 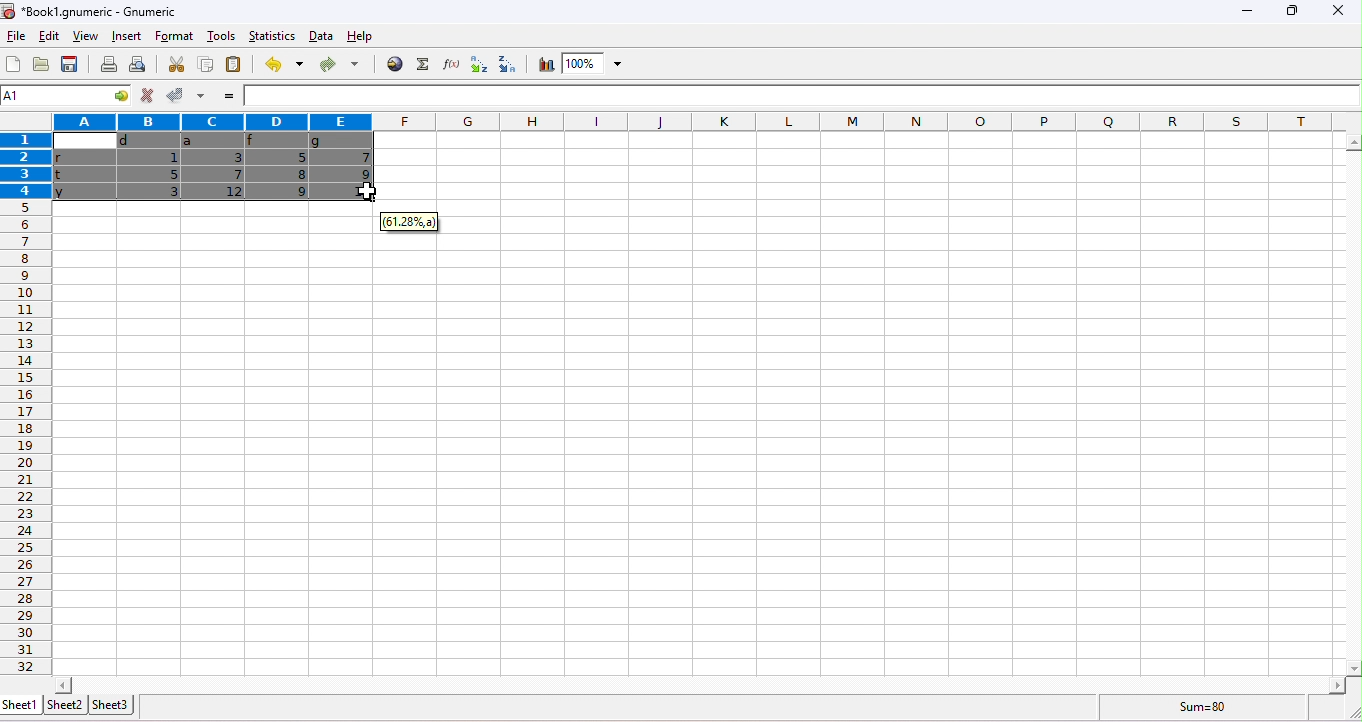 I want to click on paste, so click(x=234, y=63).